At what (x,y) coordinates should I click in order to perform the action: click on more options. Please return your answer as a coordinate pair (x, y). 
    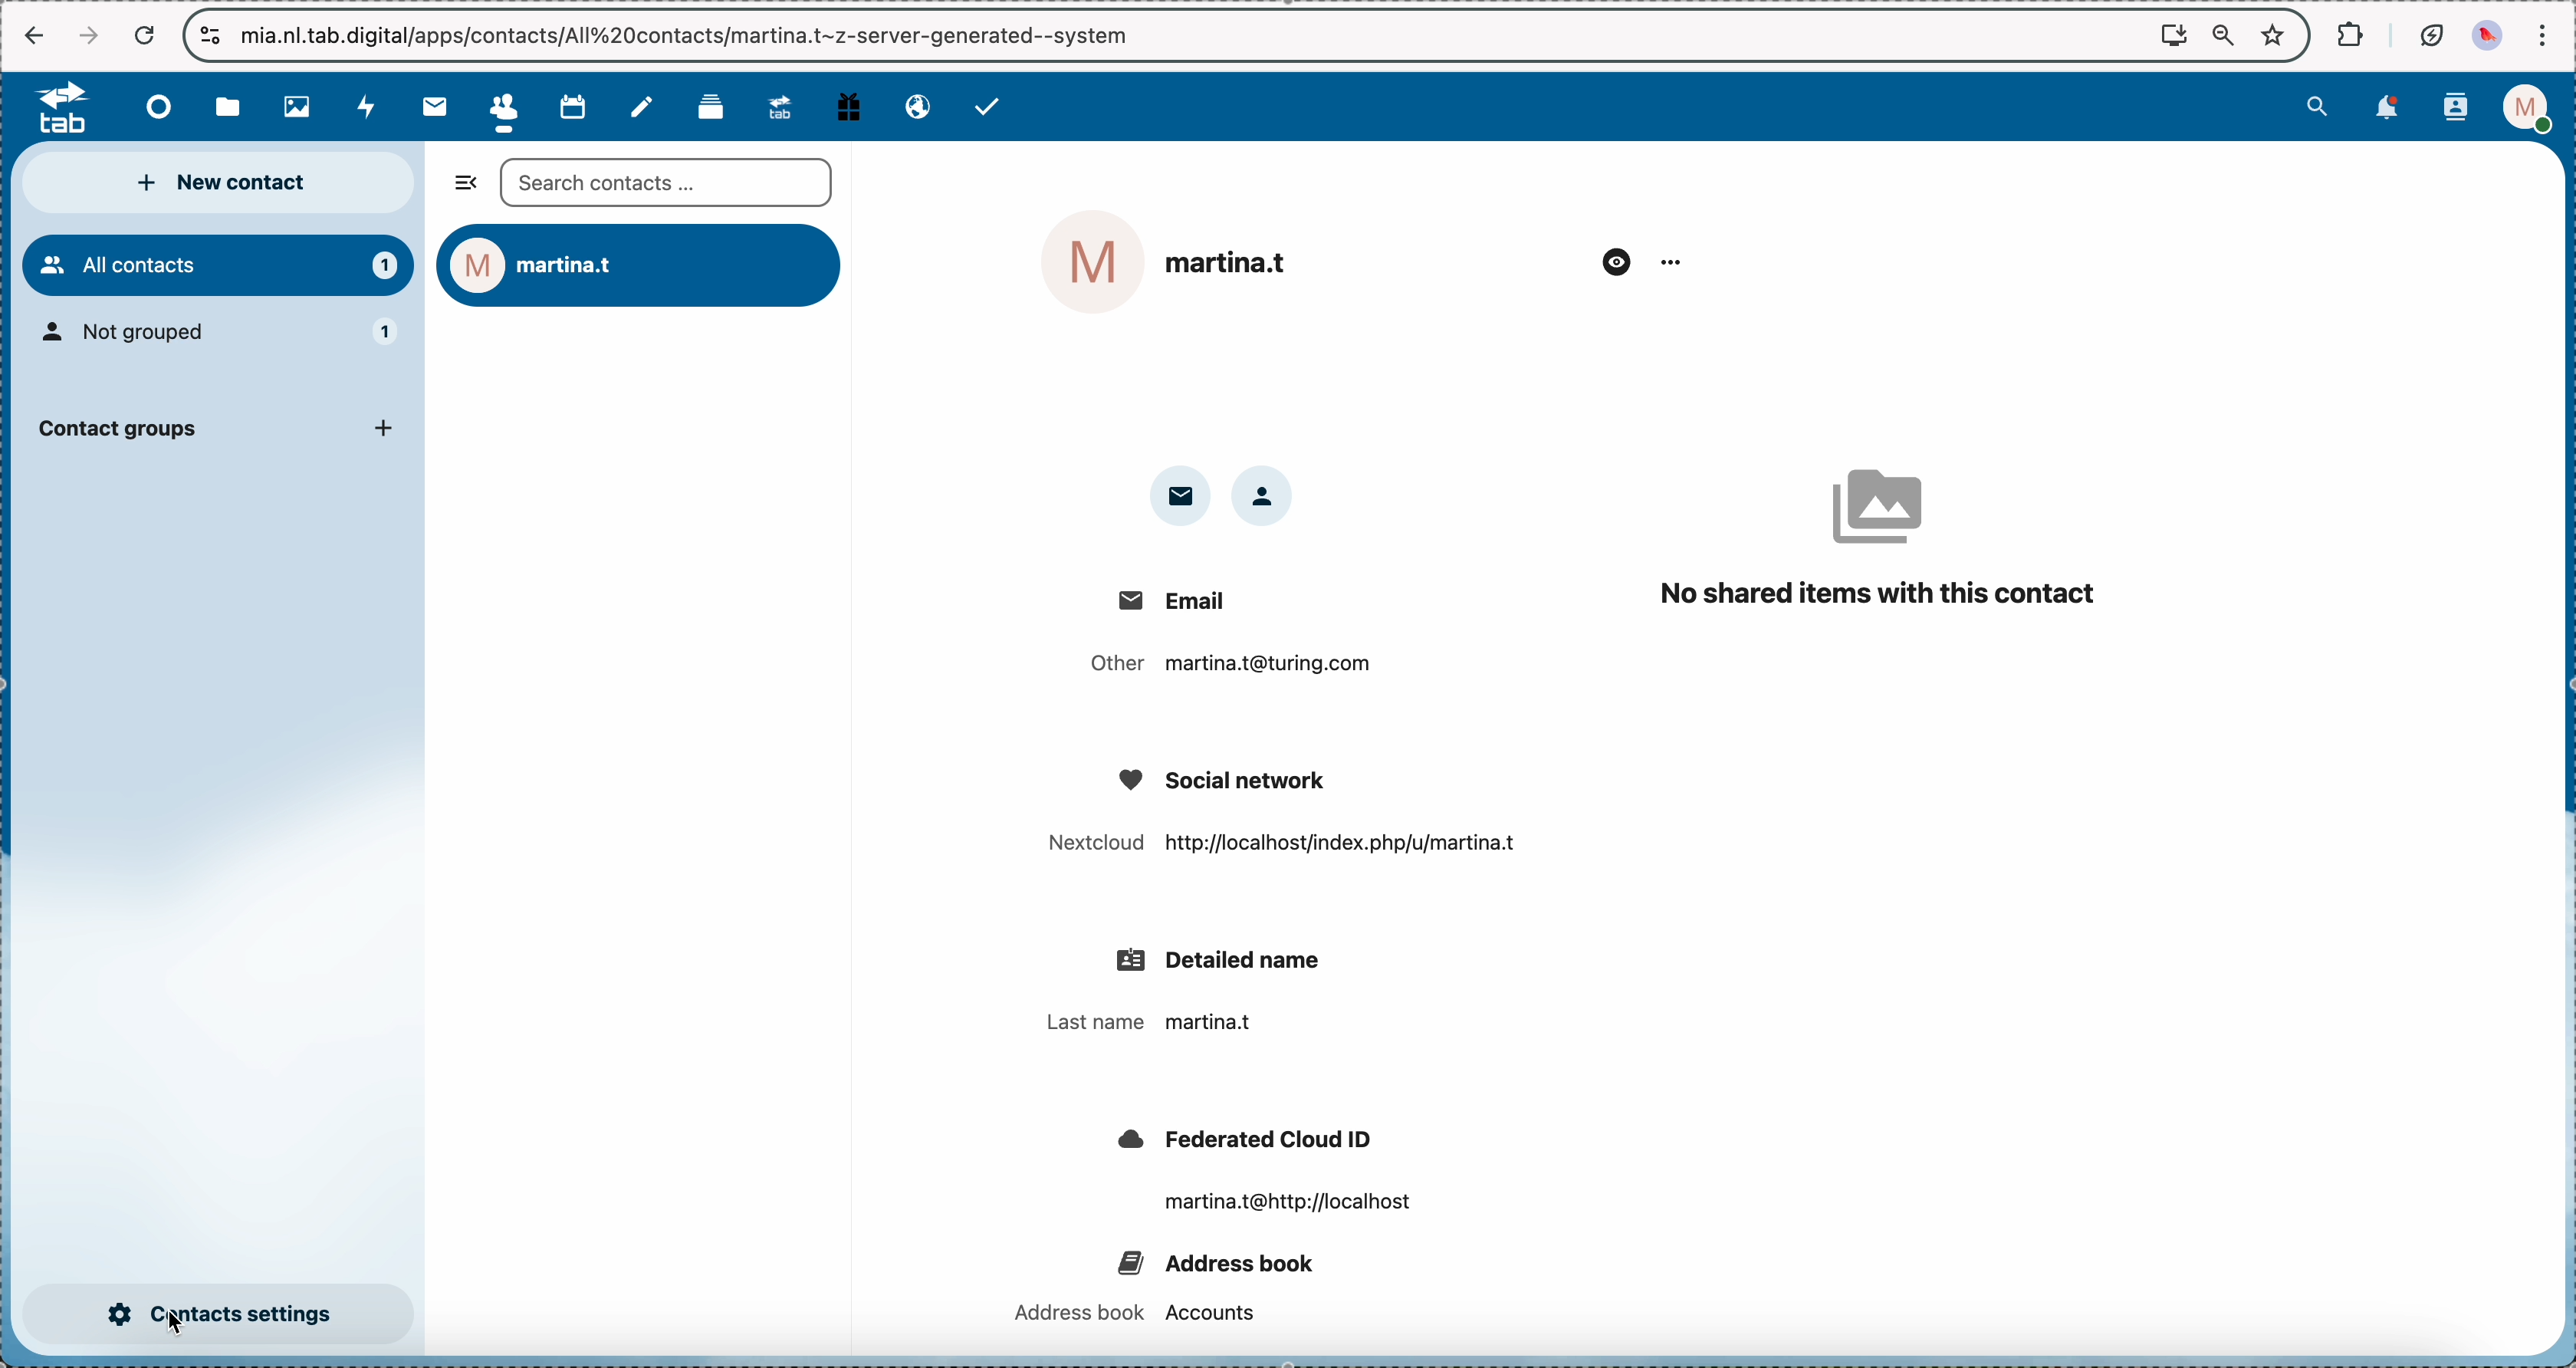
    Looking at the image, I should click on (1669, 261).